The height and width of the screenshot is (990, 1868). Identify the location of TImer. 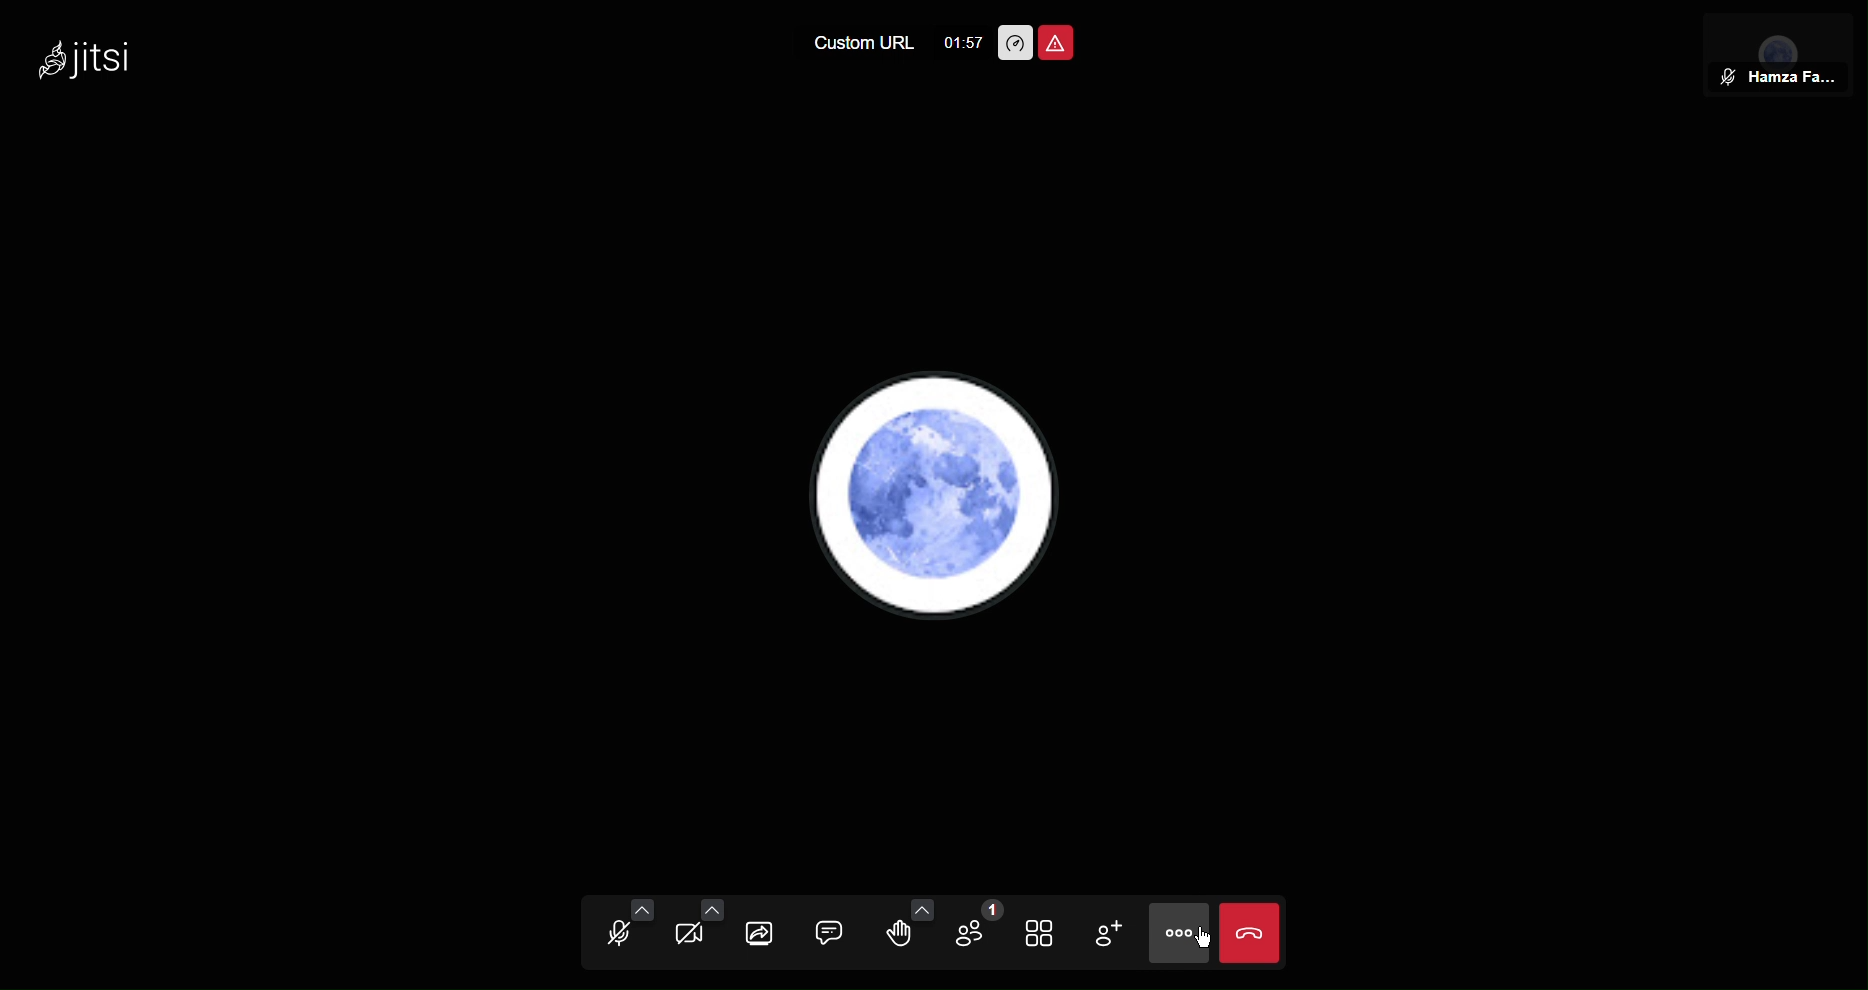
(960, 42).